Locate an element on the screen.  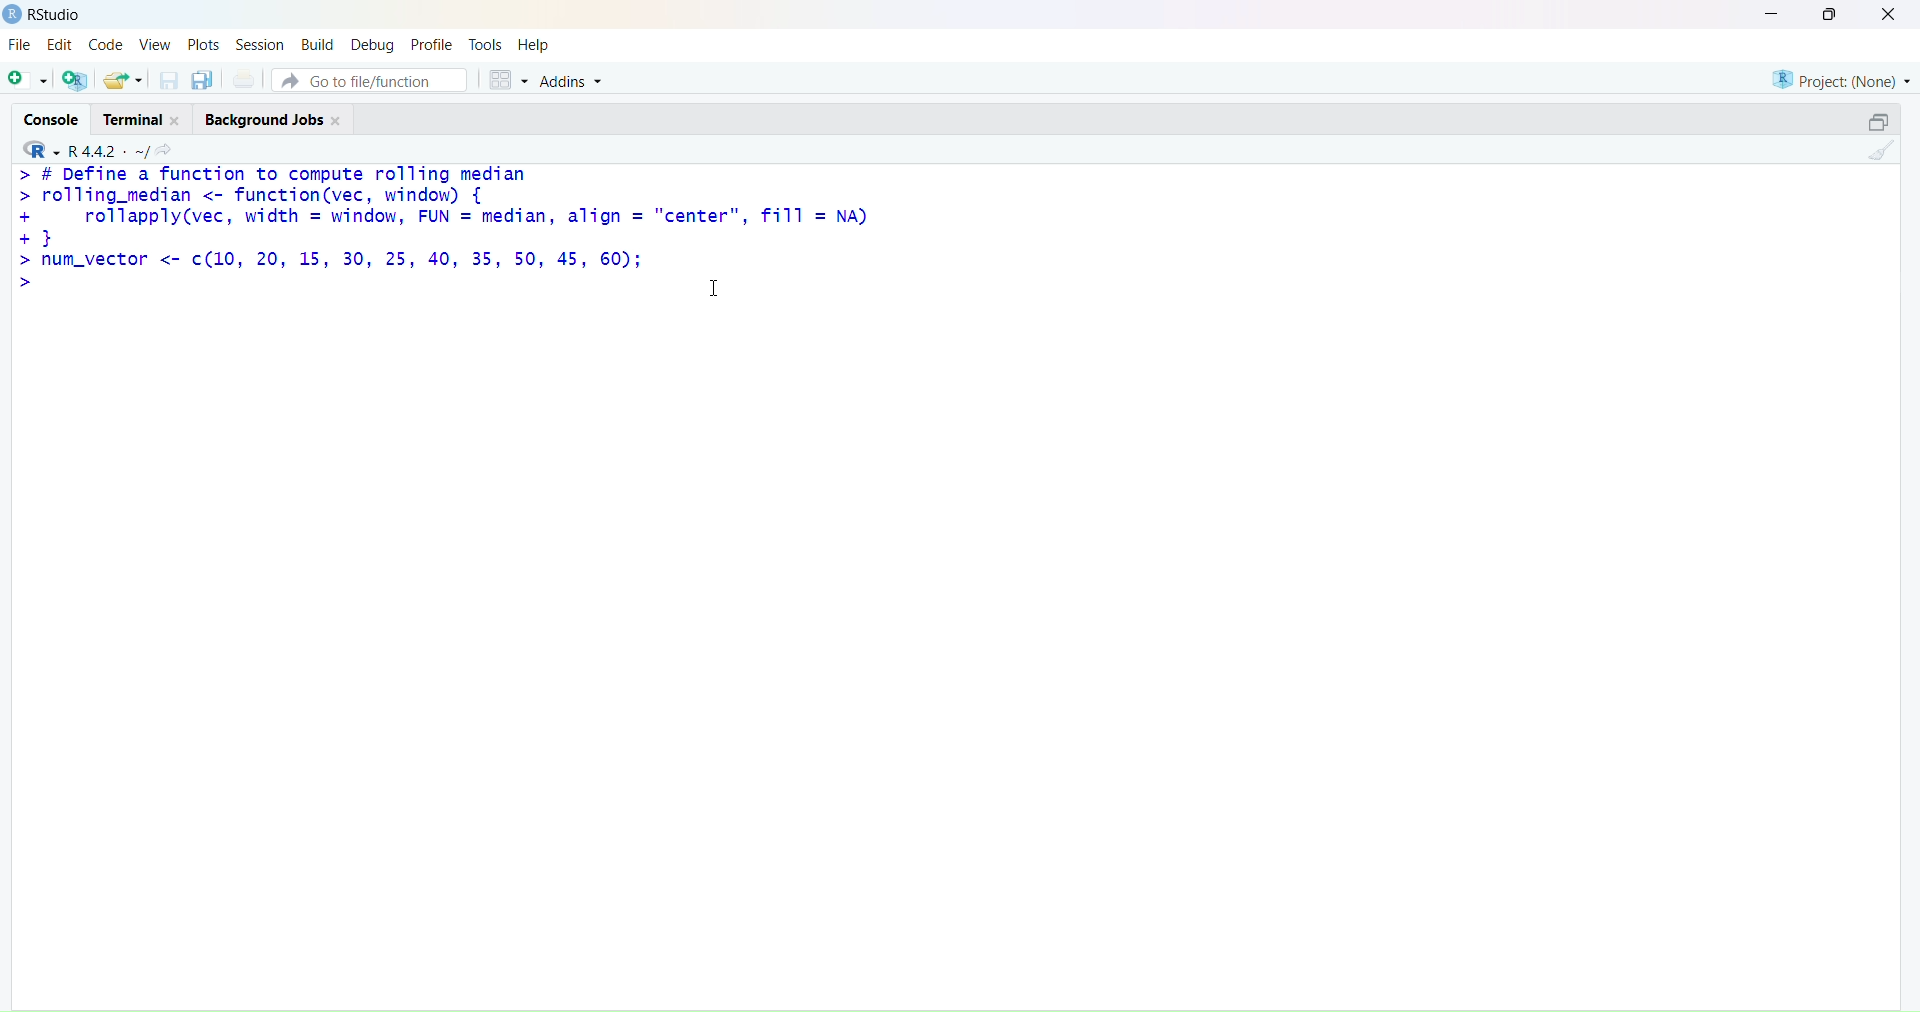
close is located at coordinates (1889, 13).